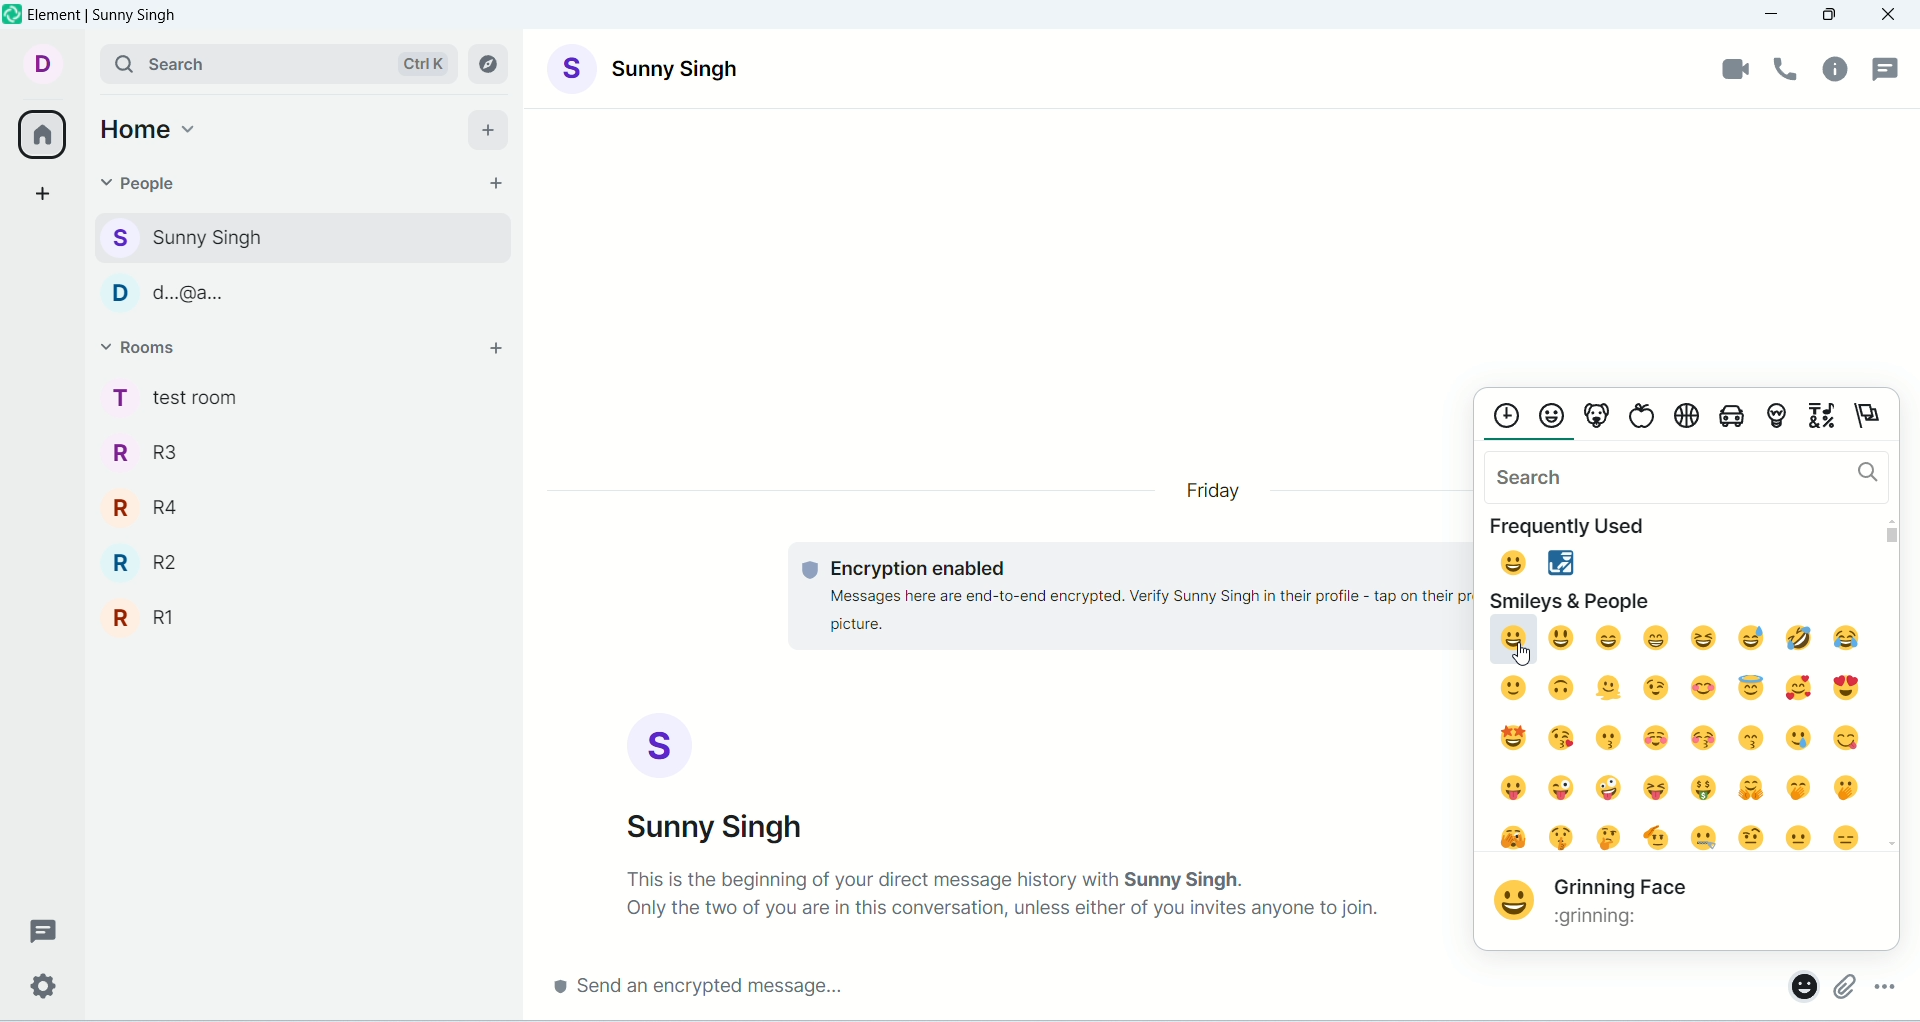 This screenshot has height=1022, width=1920. What do you see at coordinates (296, 290) in the screenshot?
I see `d...@...` at bounding box center [296, 290].